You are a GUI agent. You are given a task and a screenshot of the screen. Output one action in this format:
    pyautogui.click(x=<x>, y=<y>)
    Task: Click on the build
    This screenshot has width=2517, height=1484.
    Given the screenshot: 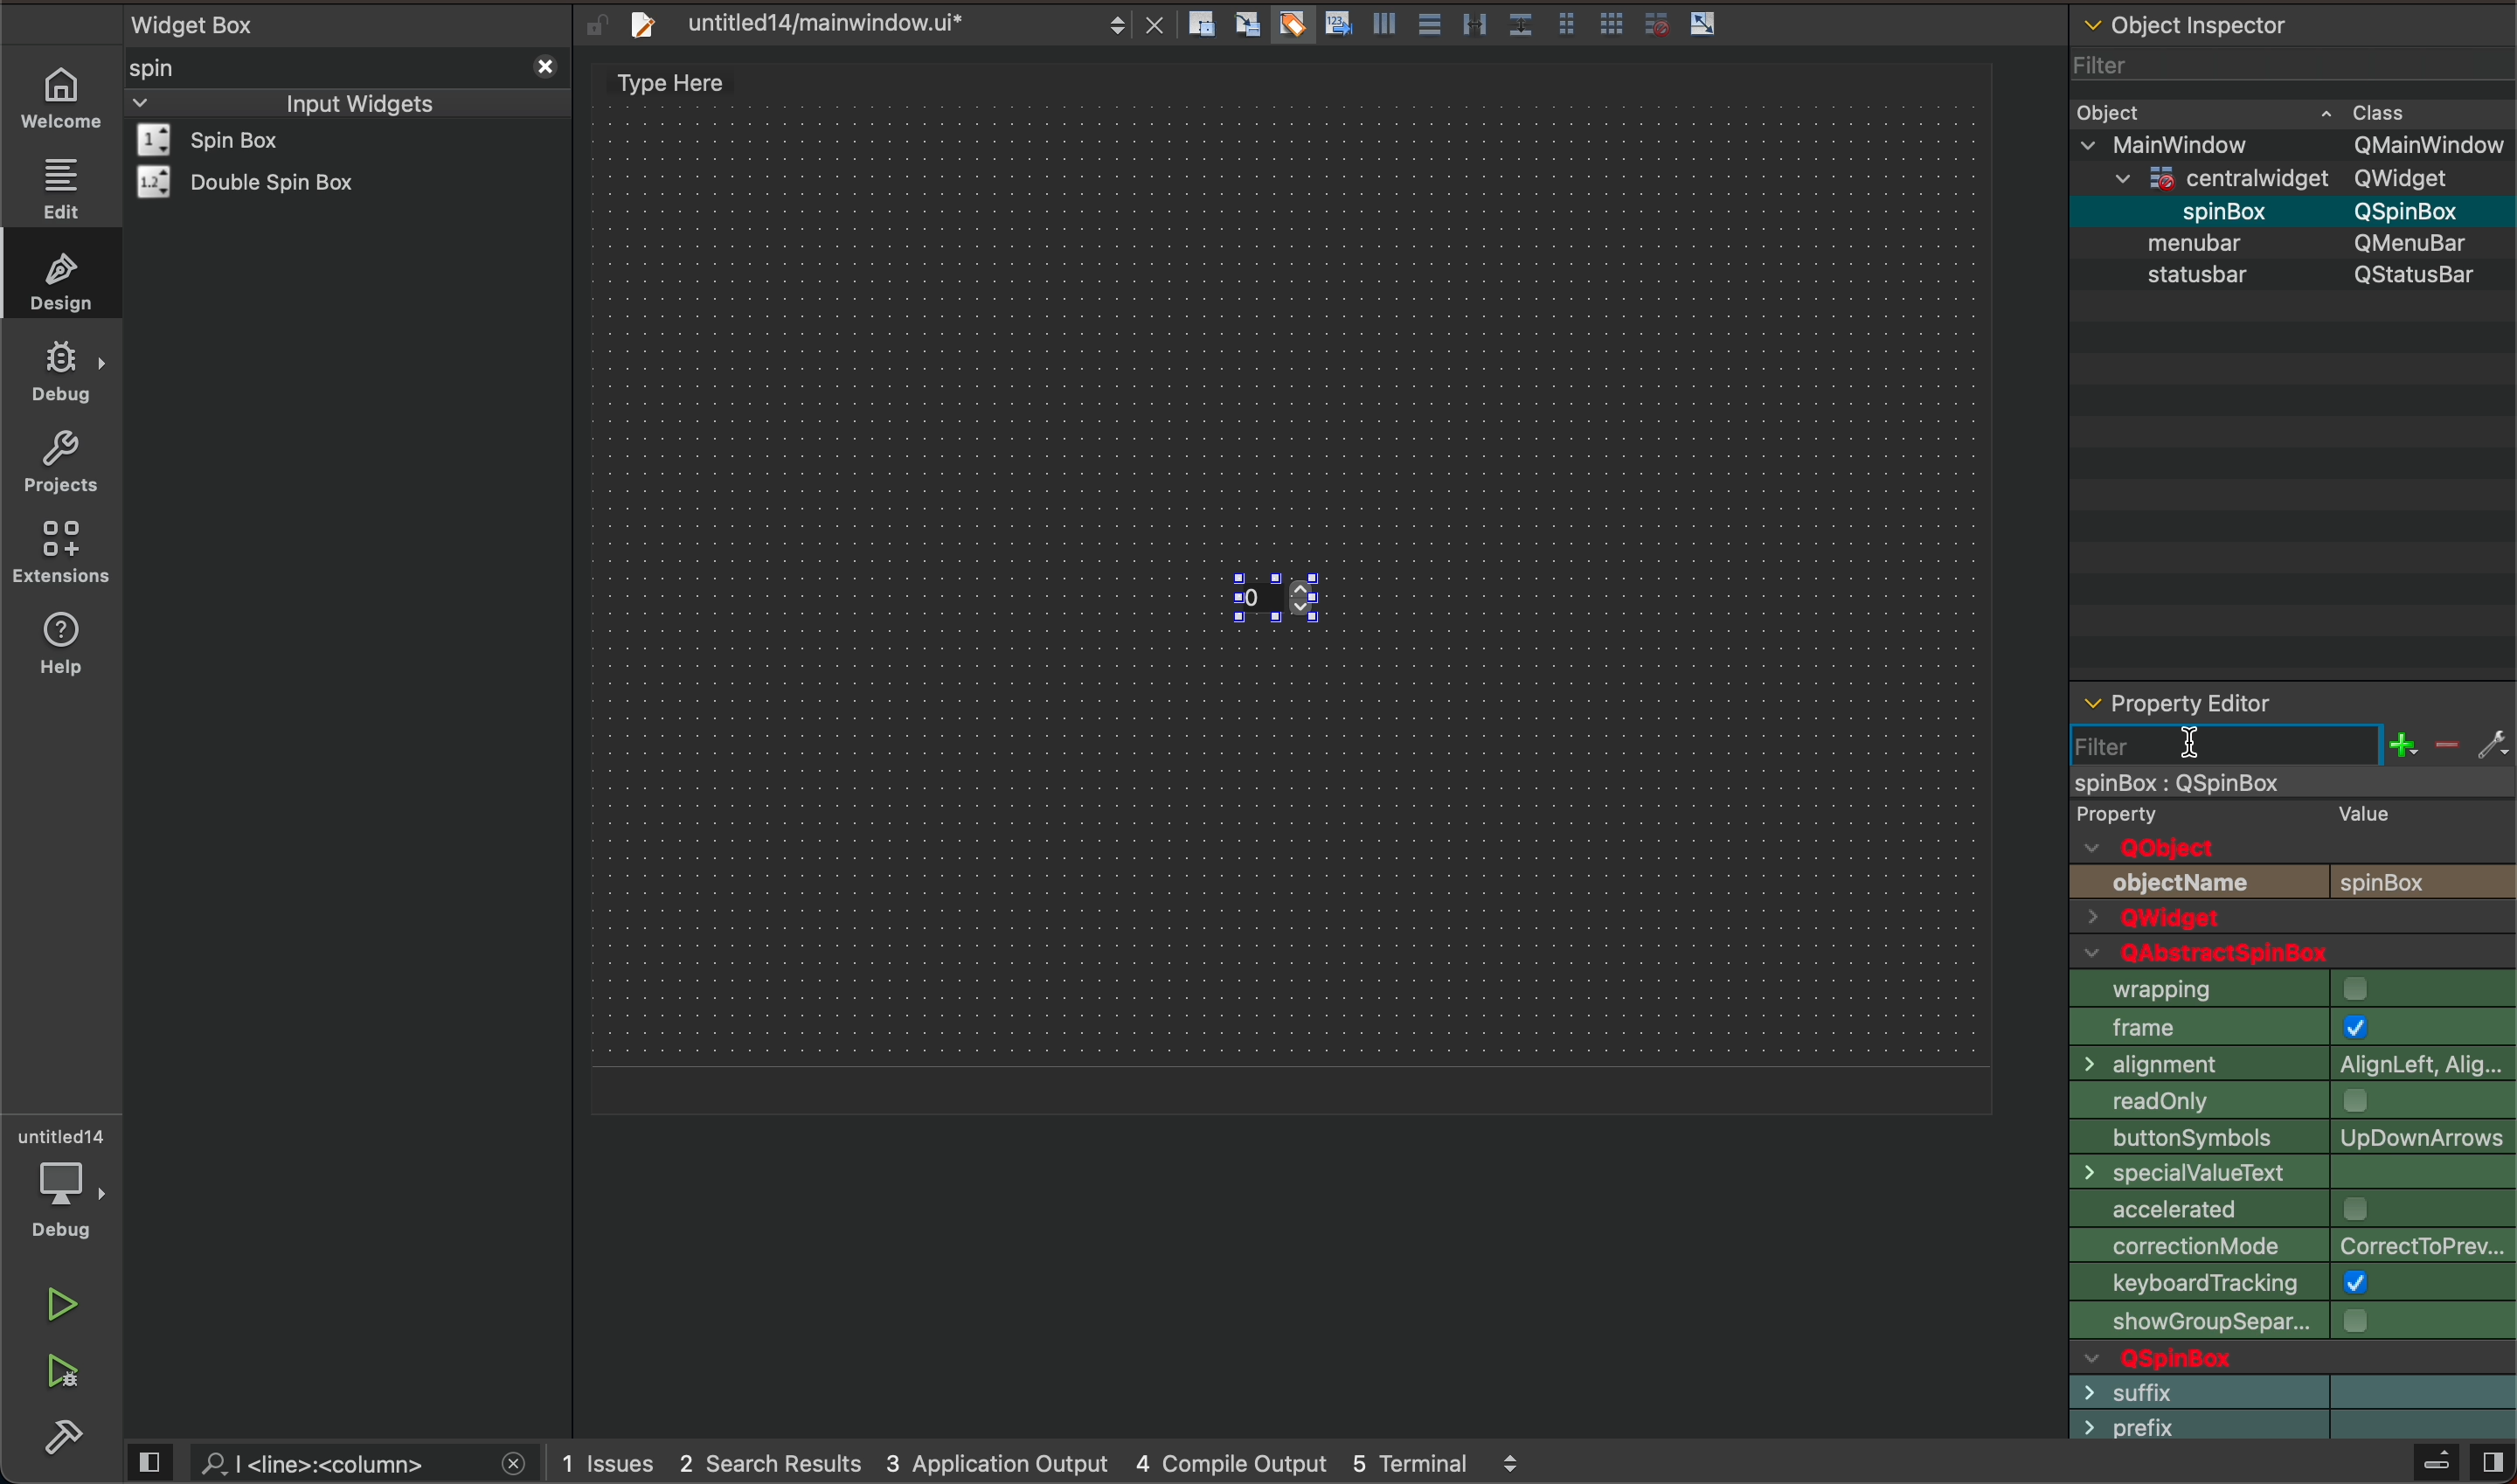 What is the action you would take?
    pyautogui.click(x=68, y=1438)
    